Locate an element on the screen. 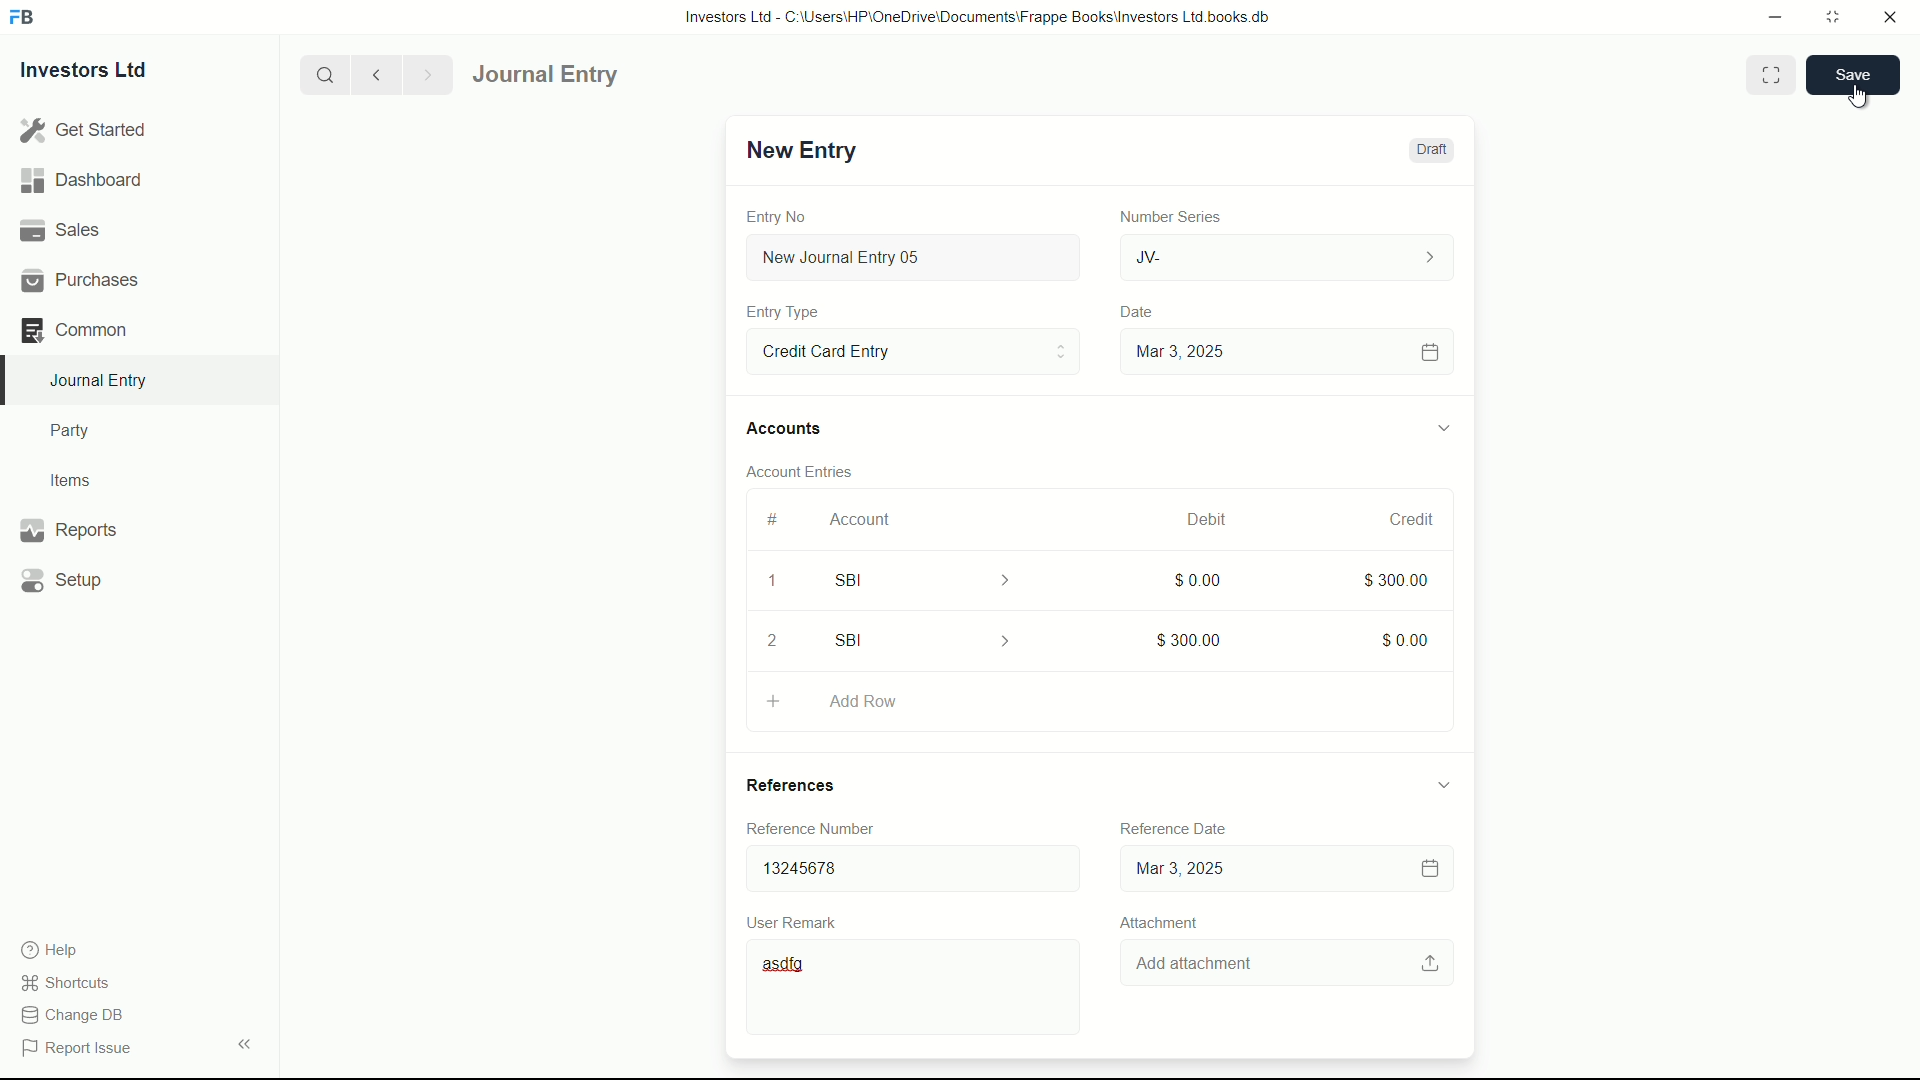 The width and height of the screenshot is (1920, 1080). 13245678 is located at coordinates (905, 864).